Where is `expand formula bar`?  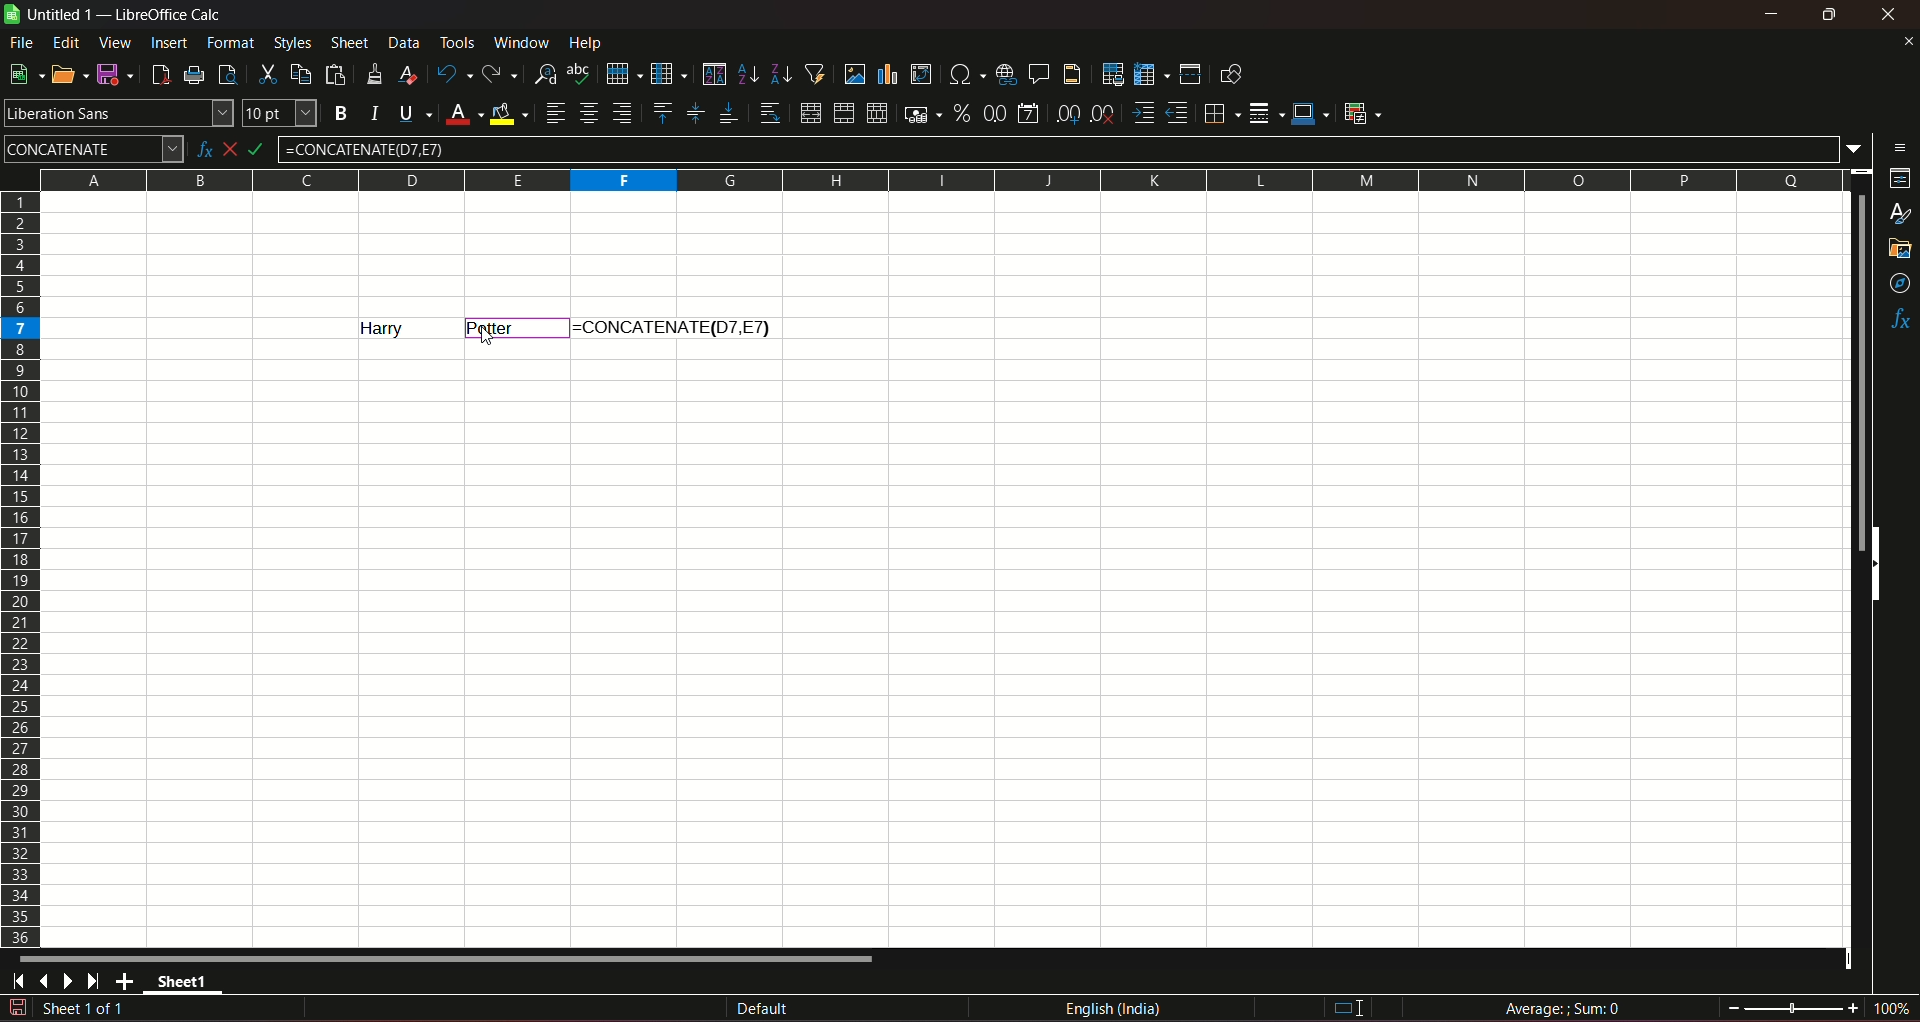
expand formula bar is located at coordinates (1859, 147).